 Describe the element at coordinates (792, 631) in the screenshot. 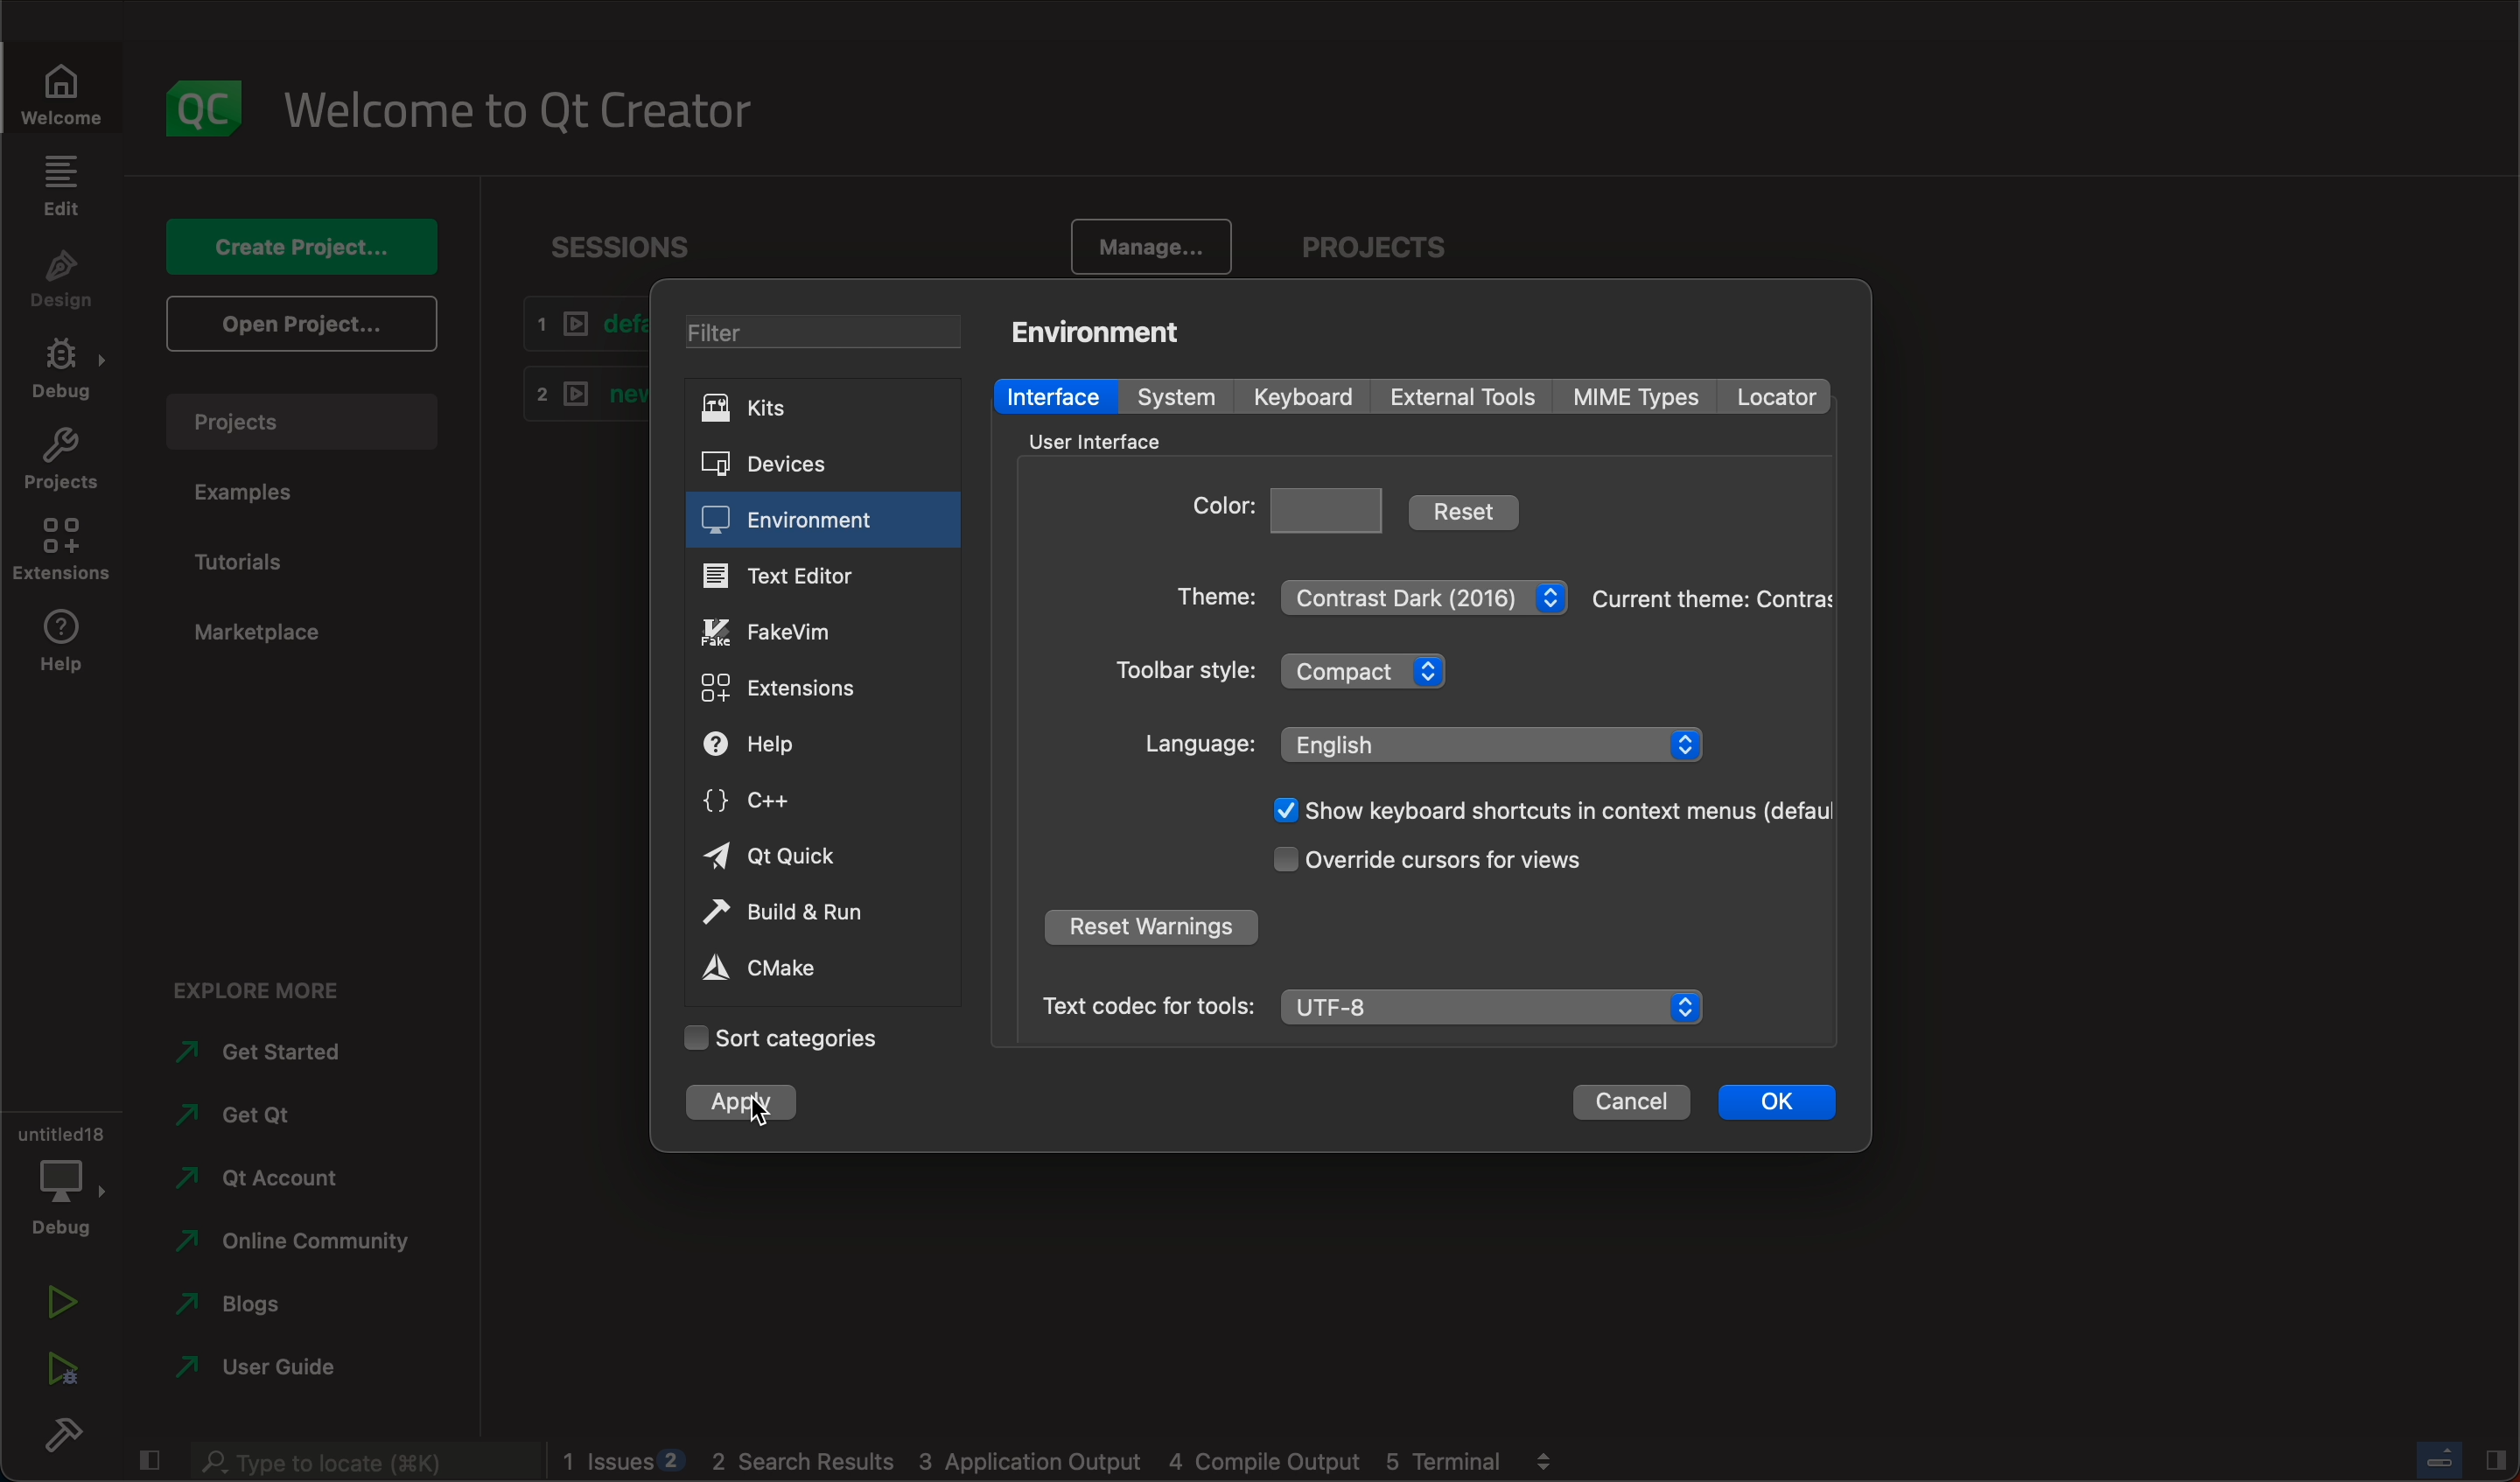

I see `fake vim` at that location.